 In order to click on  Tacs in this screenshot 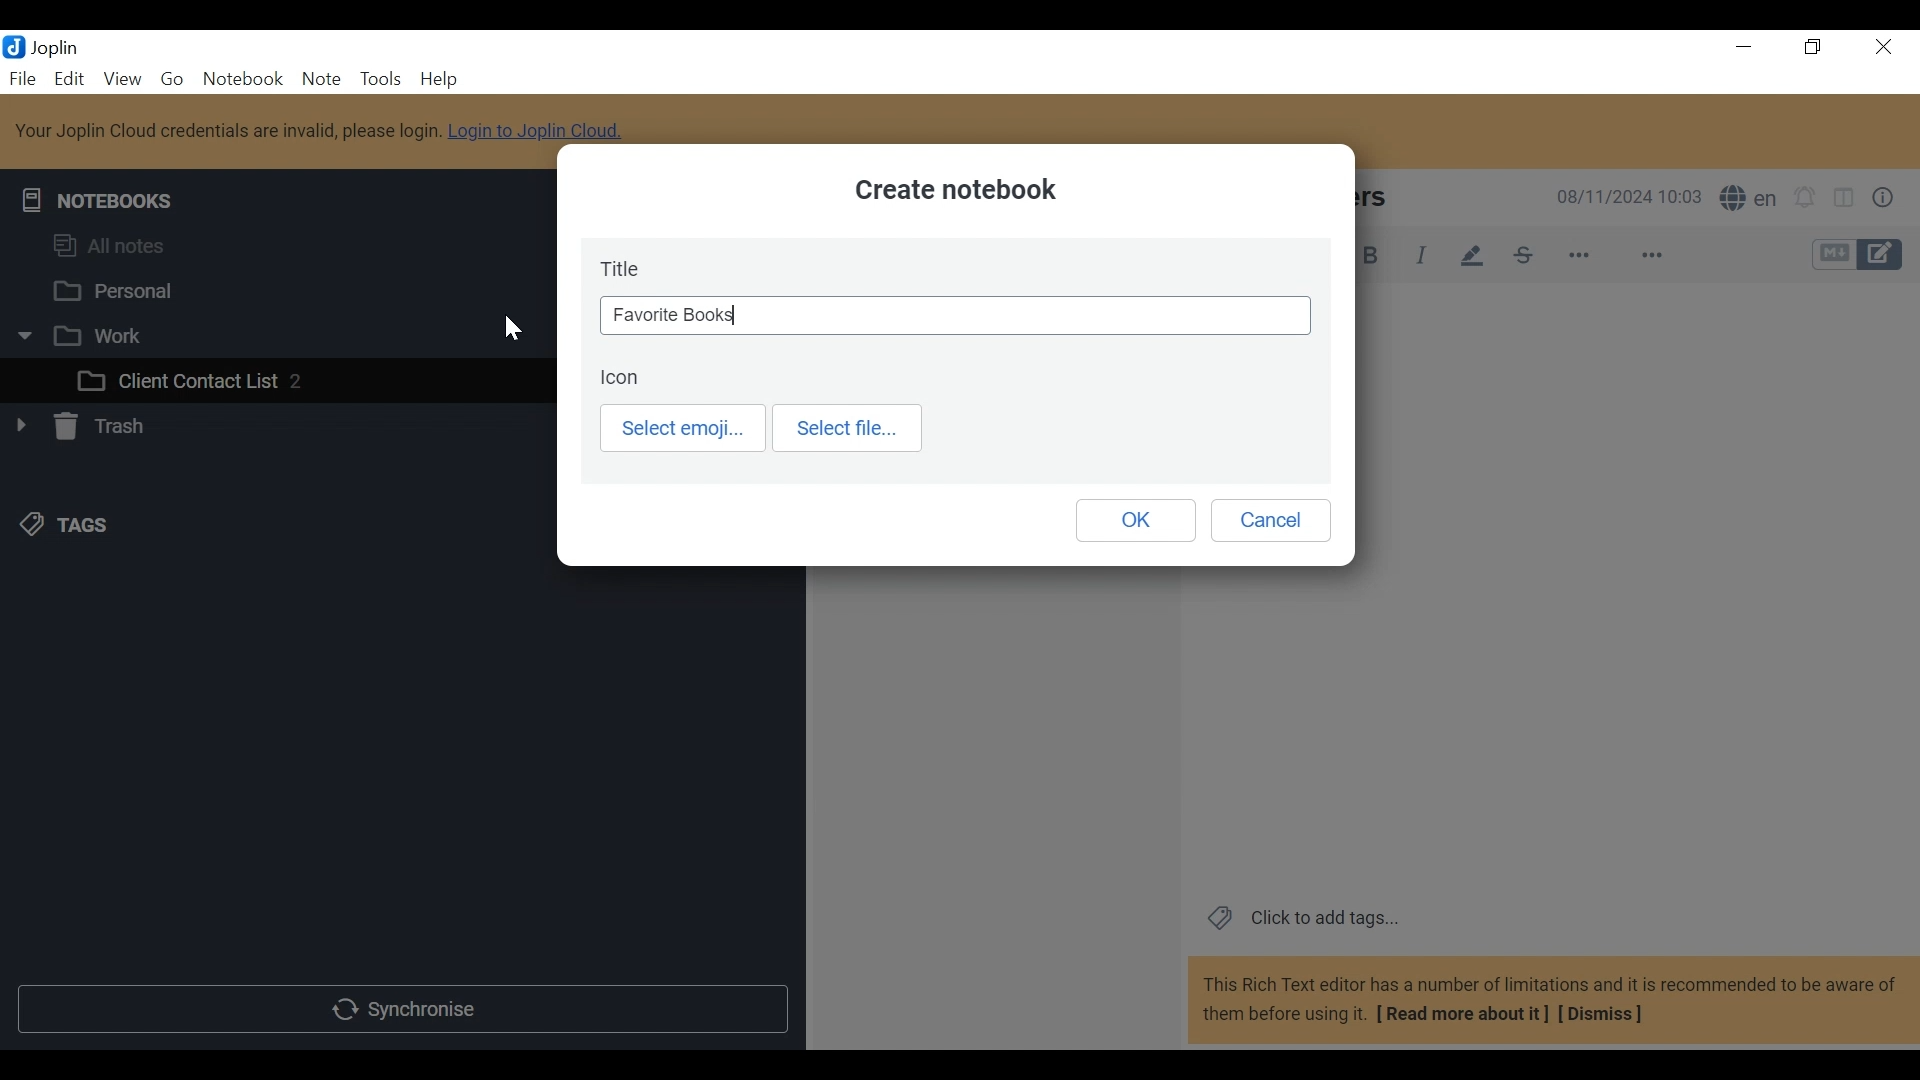, I will do `click(69, 526)`.